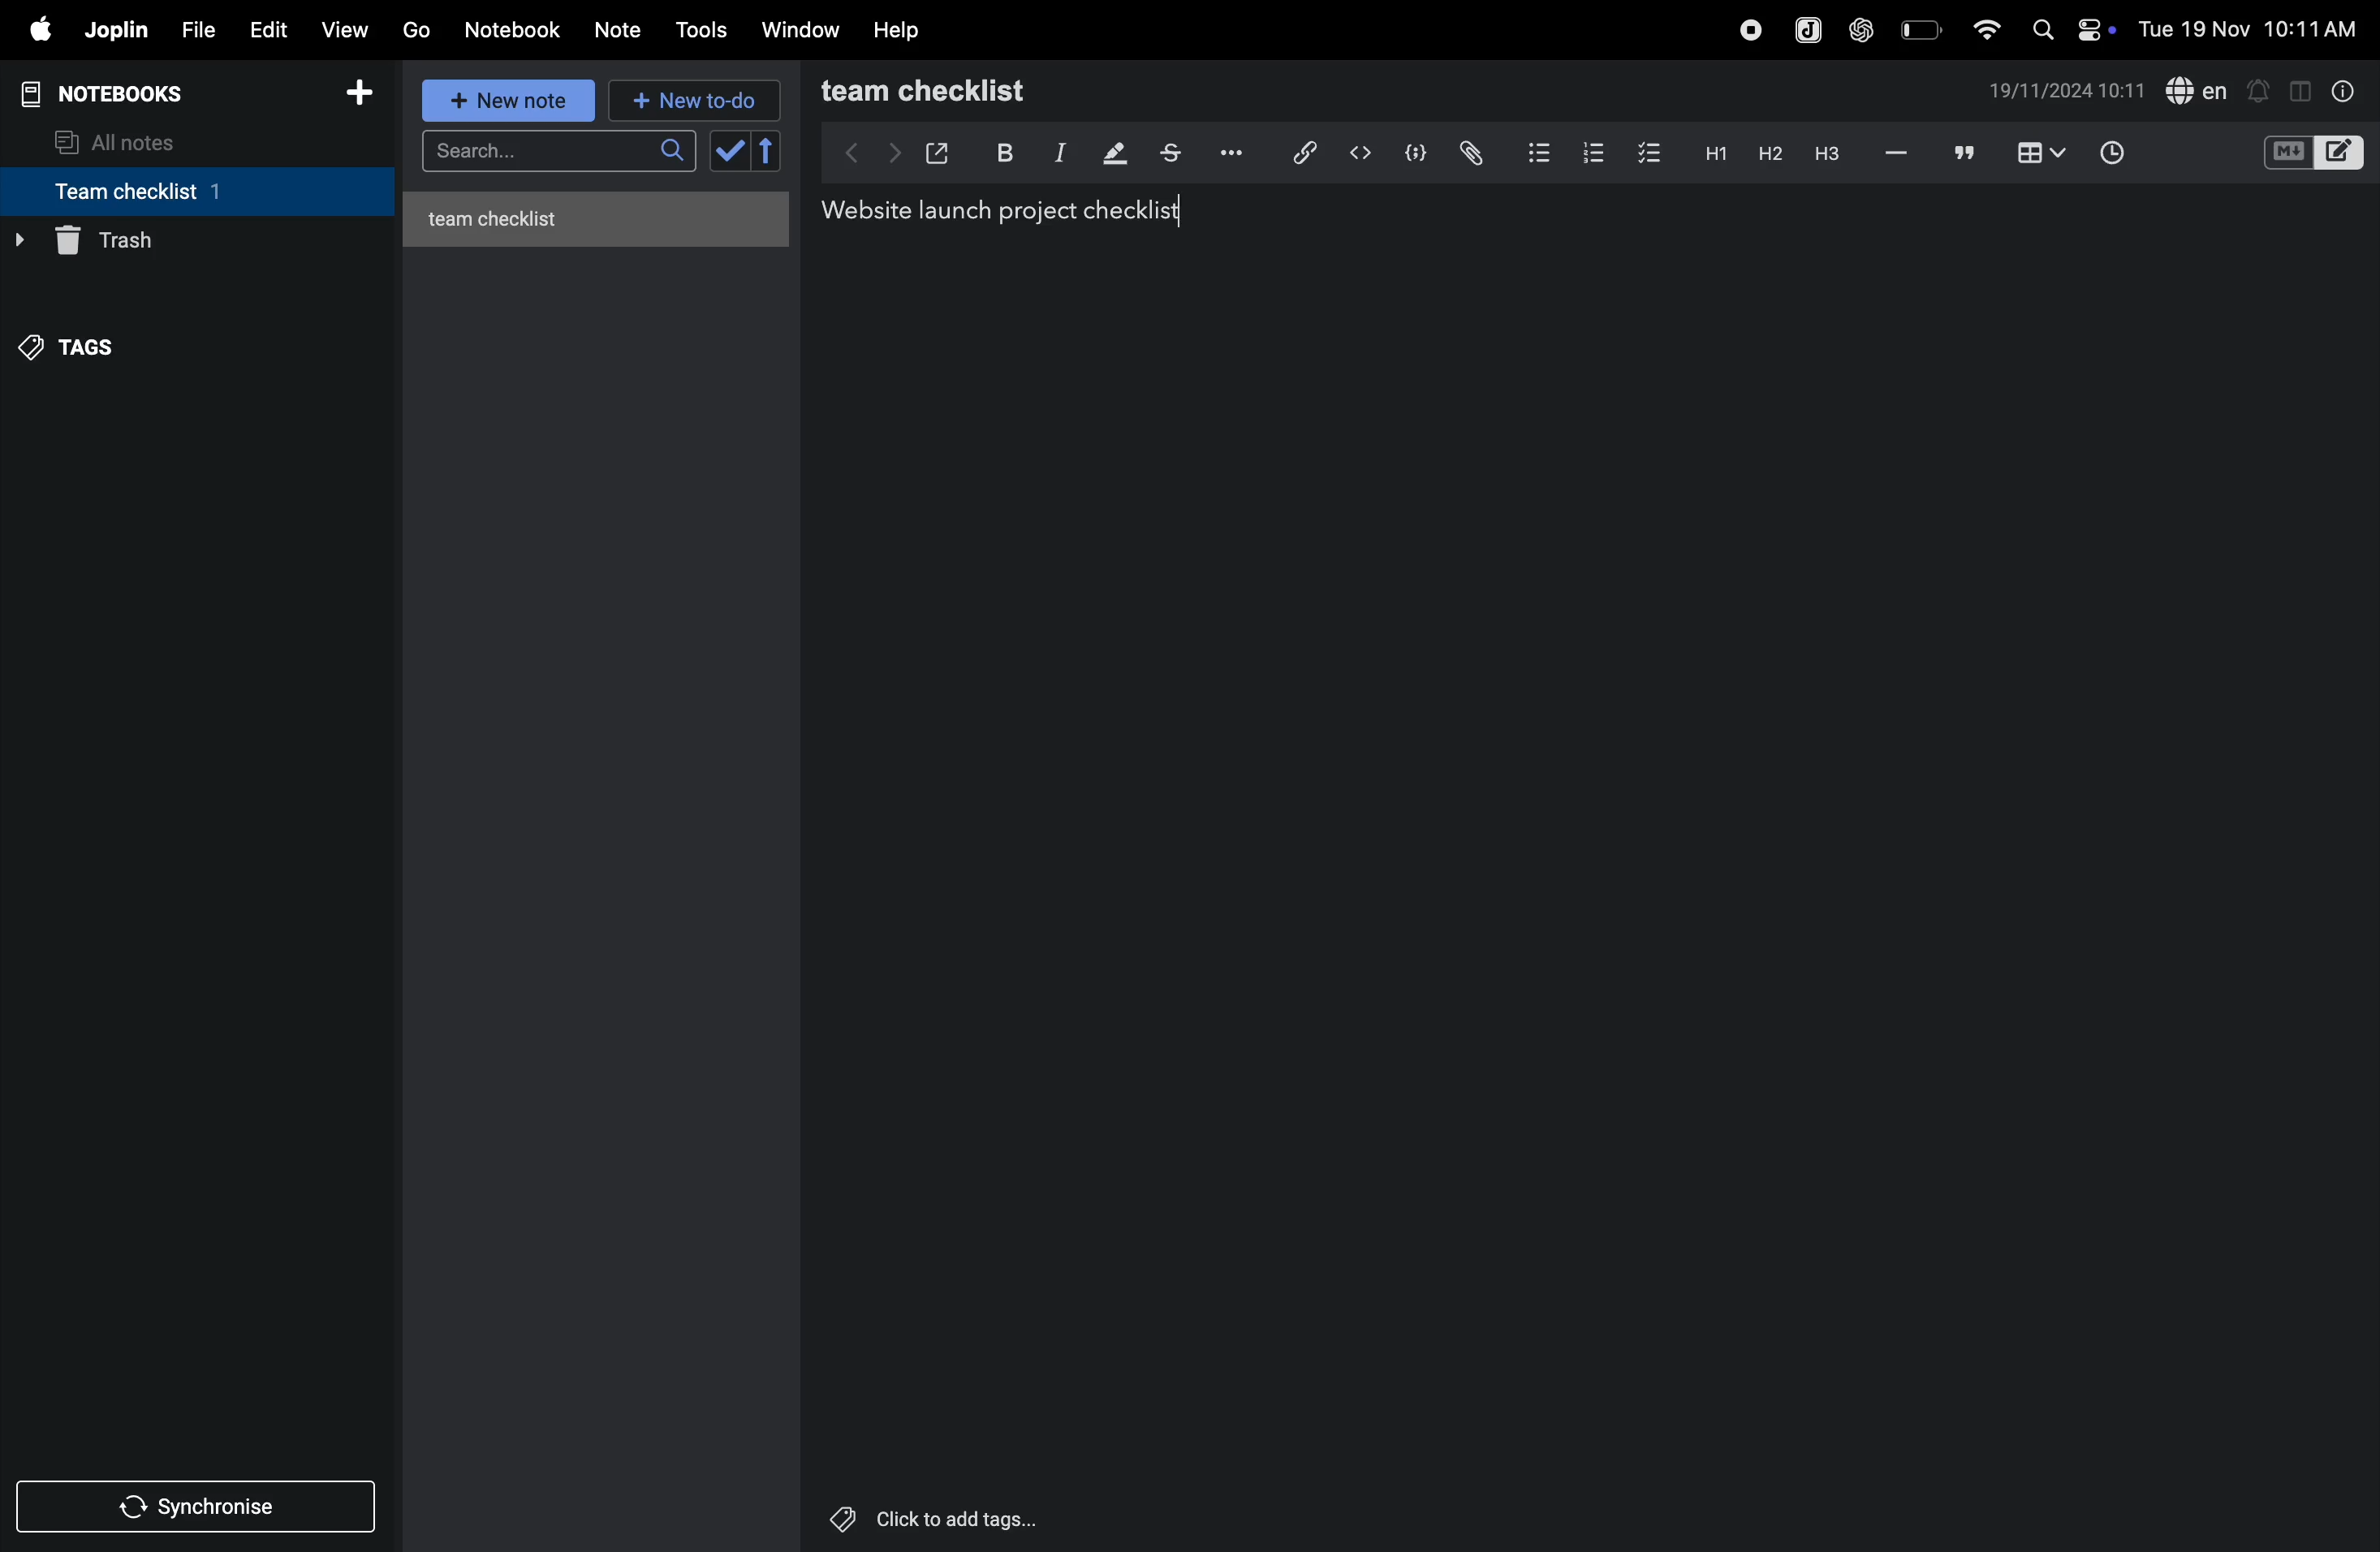  What do you see at coordinates (2068, 93) in the screenshot?
I see `date and time` at bounding box center [2068, 93].